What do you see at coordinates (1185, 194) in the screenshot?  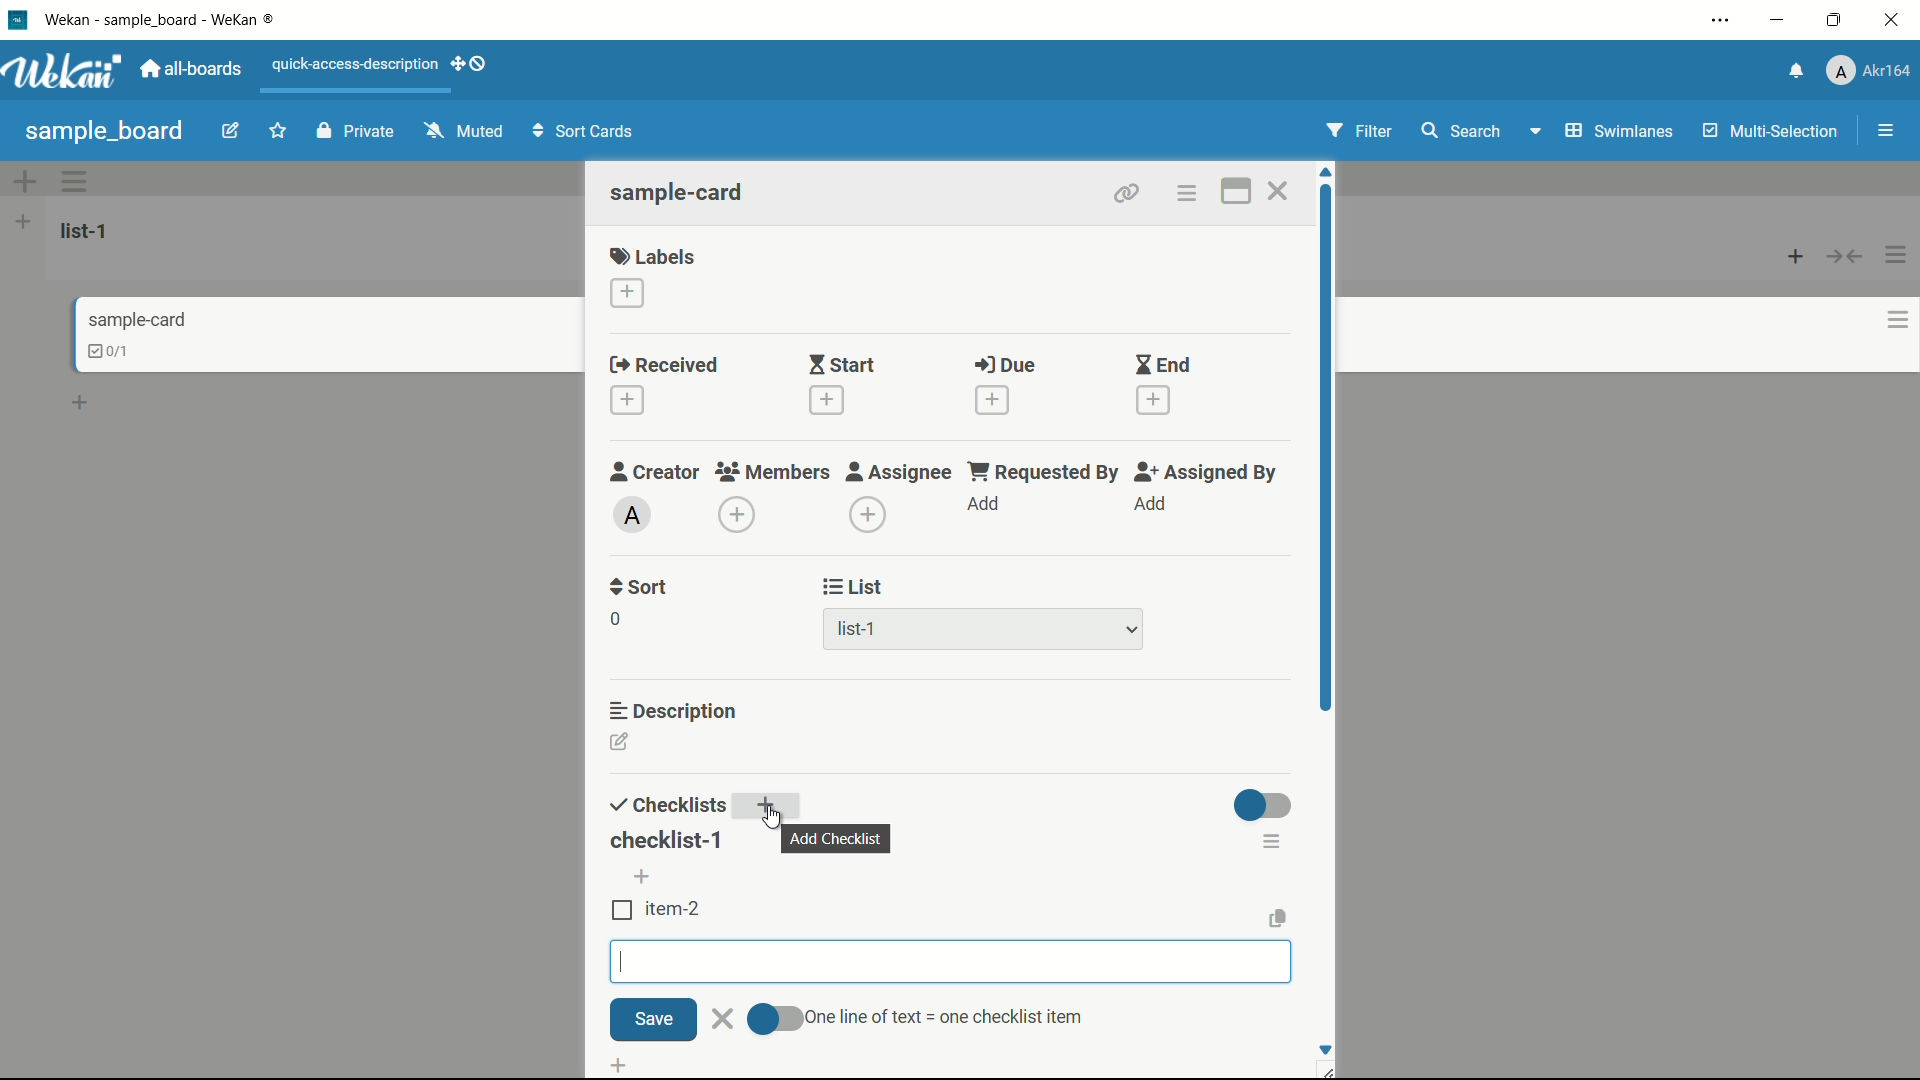 I see `card actions` at bounding box center [1185, 194].